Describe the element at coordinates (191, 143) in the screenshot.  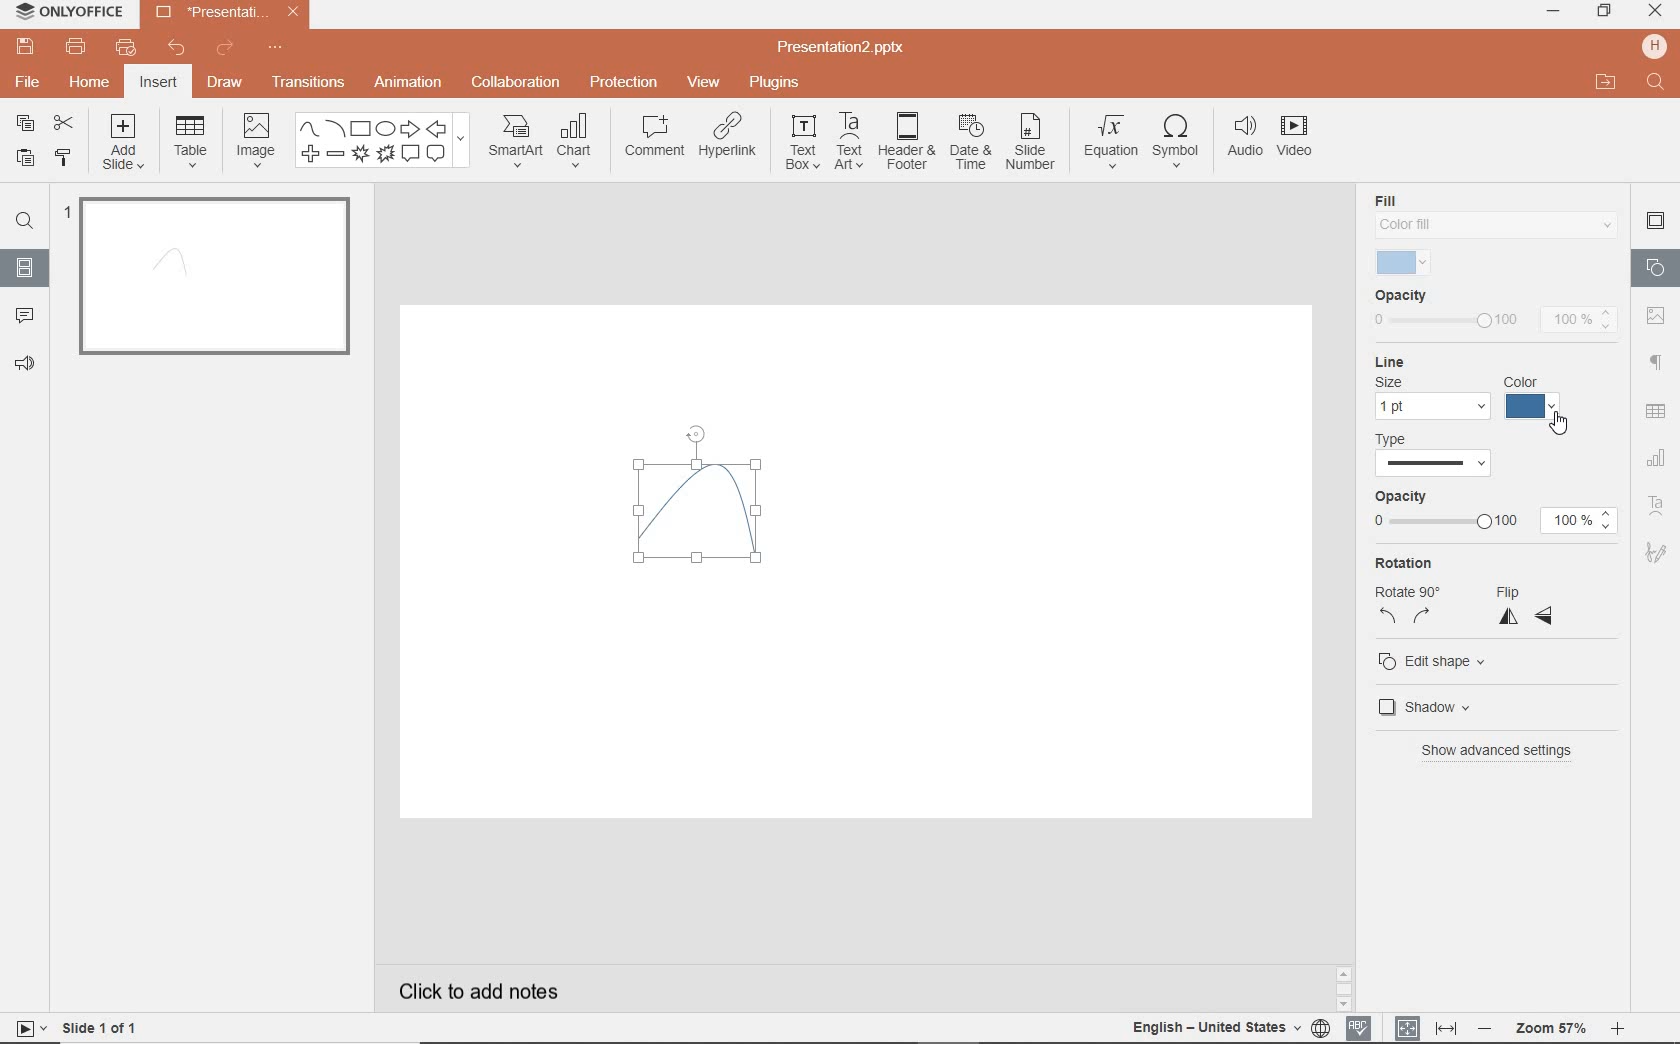
I see `TABLE` at that location.